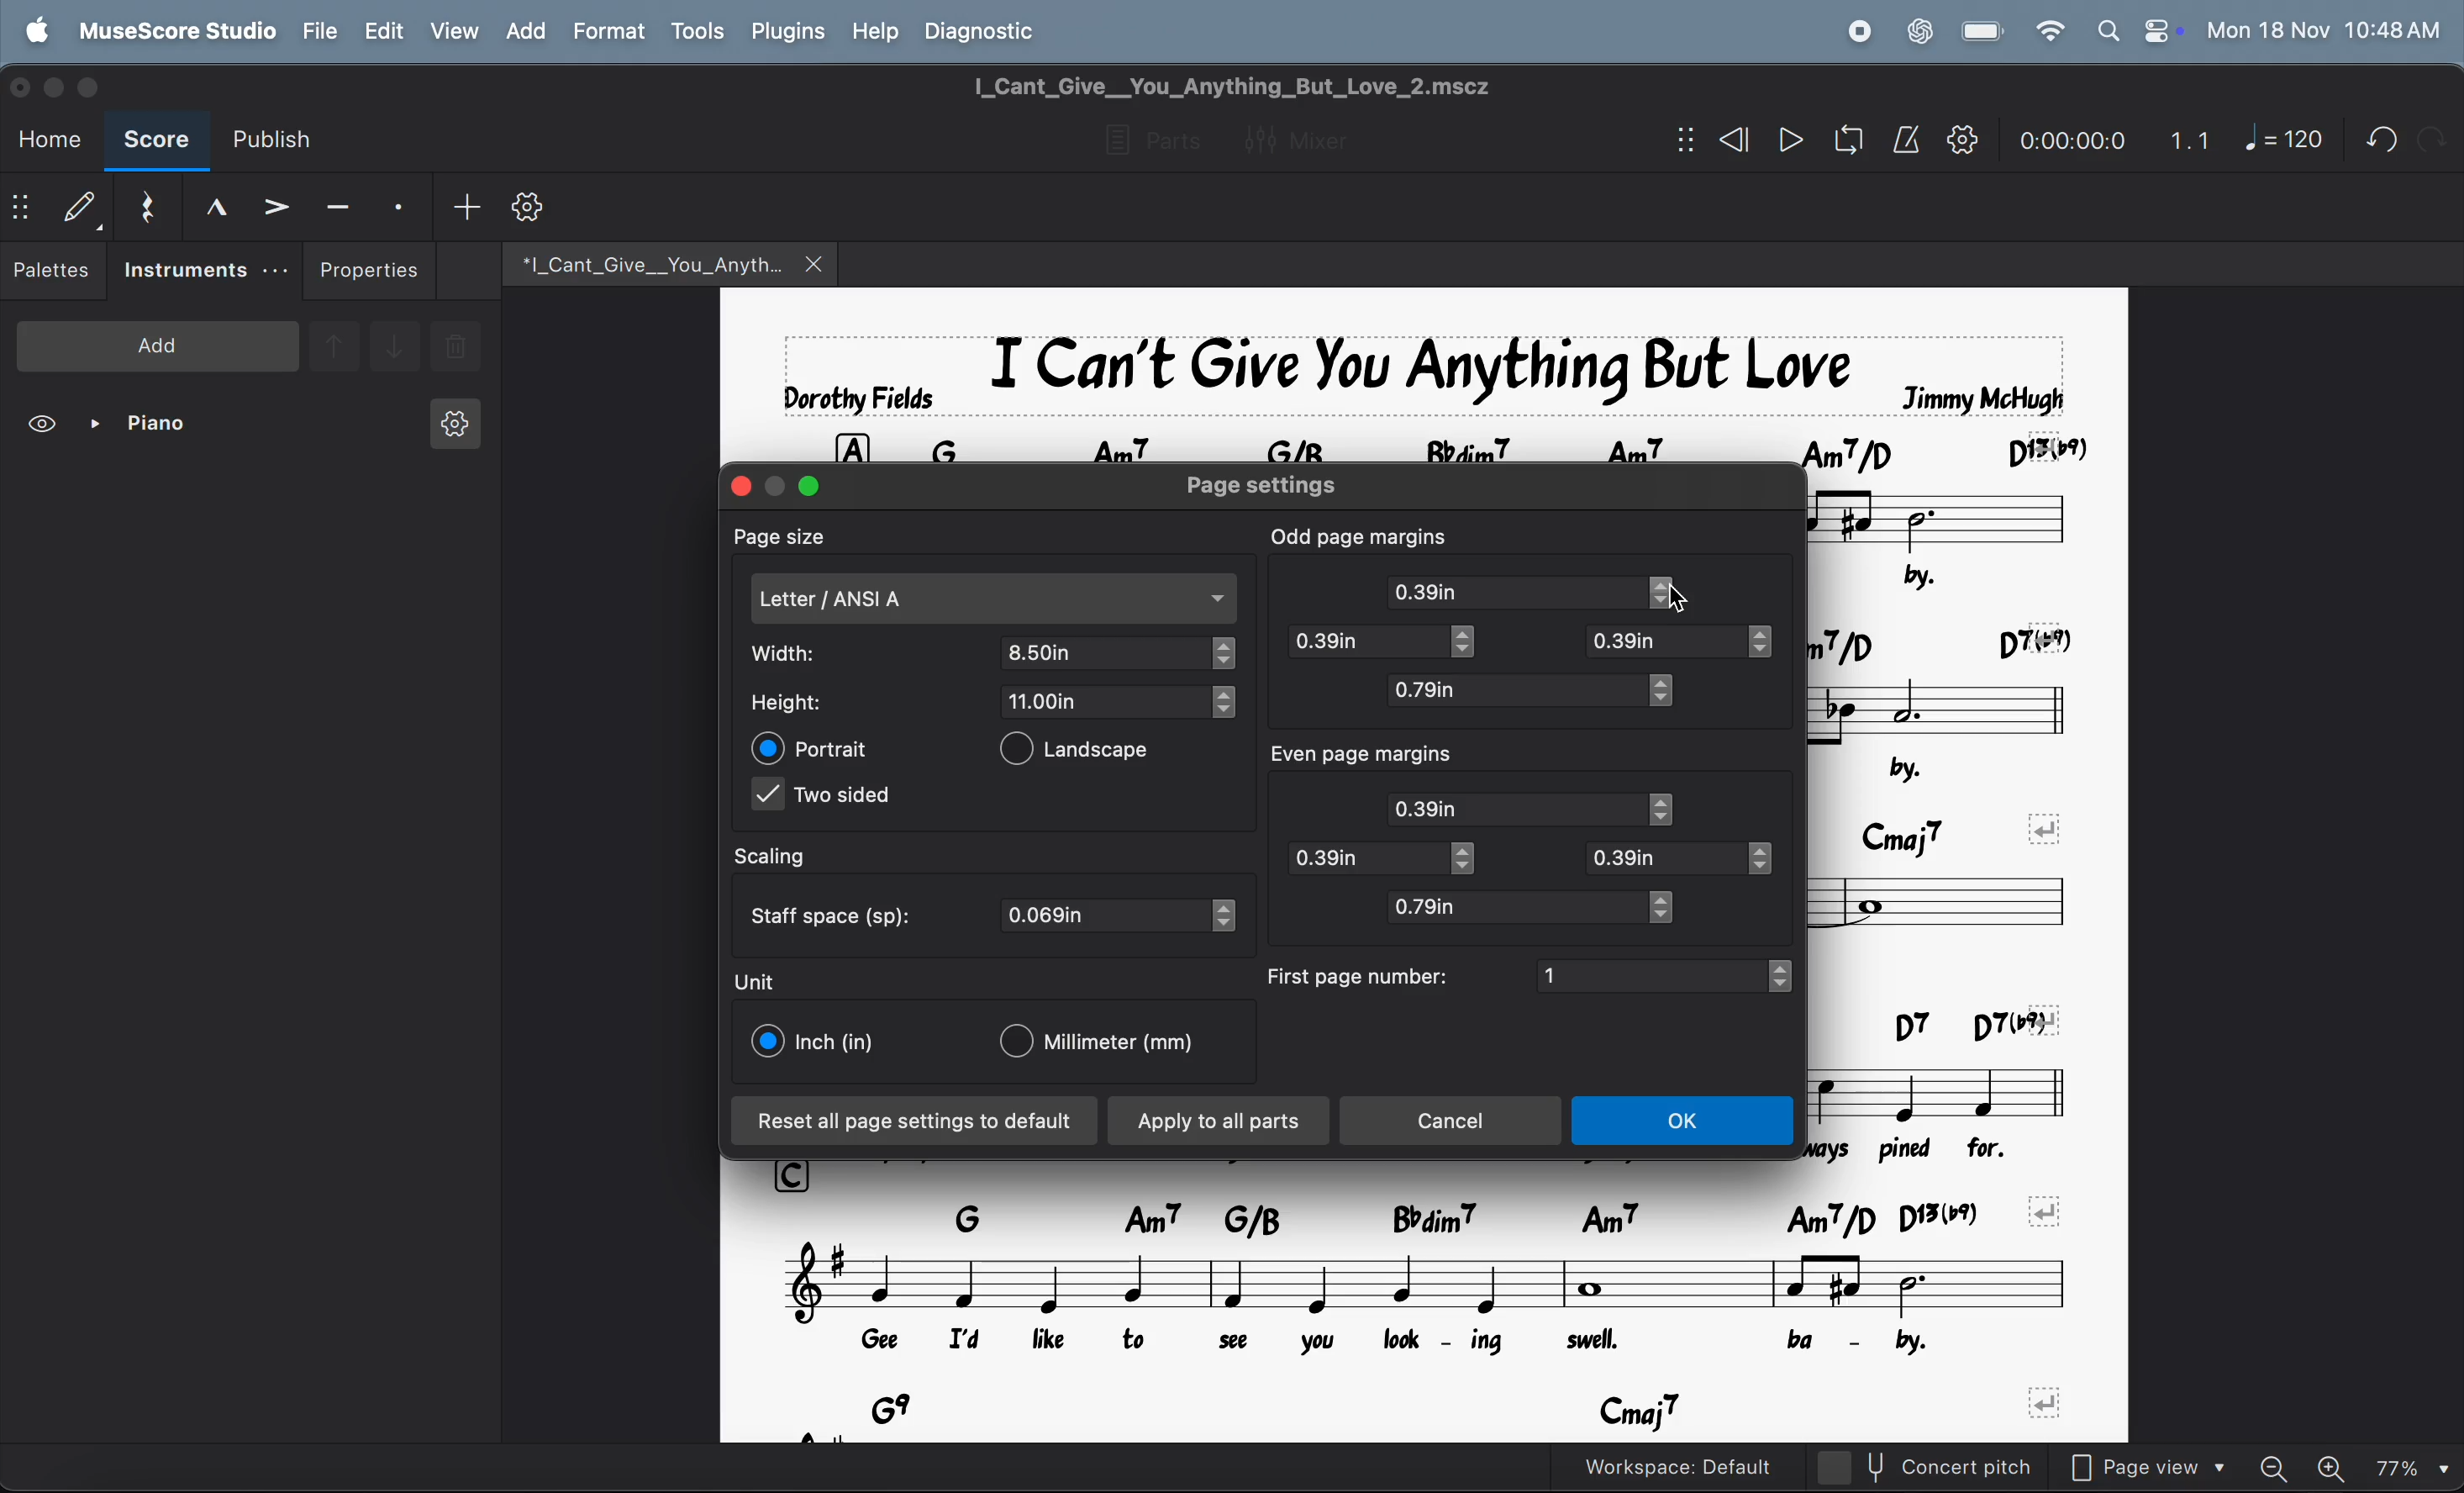 The width and height of the screenshot is (2464, 1493). Describe the element at coordinates (275, 205) in the screenshot. I see `accent` at that location.